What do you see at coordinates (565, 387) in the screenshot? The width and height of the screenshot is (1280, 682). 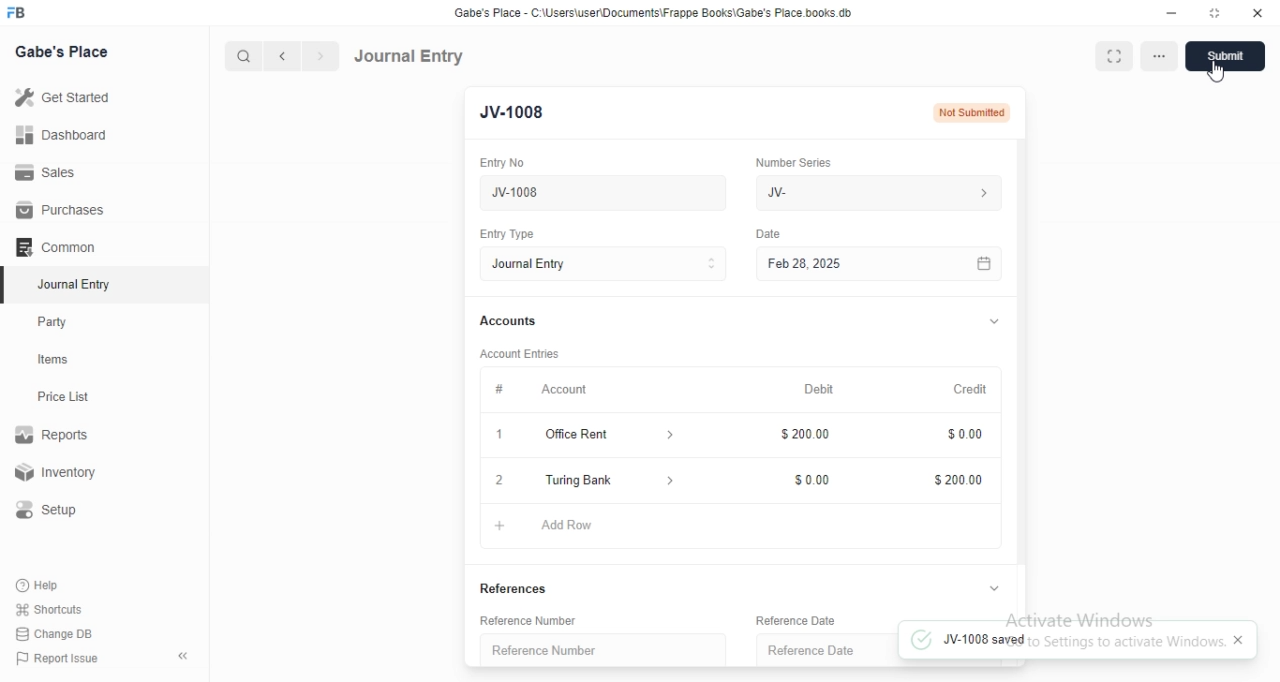 I see `Account` at bounding box center [565, 387].